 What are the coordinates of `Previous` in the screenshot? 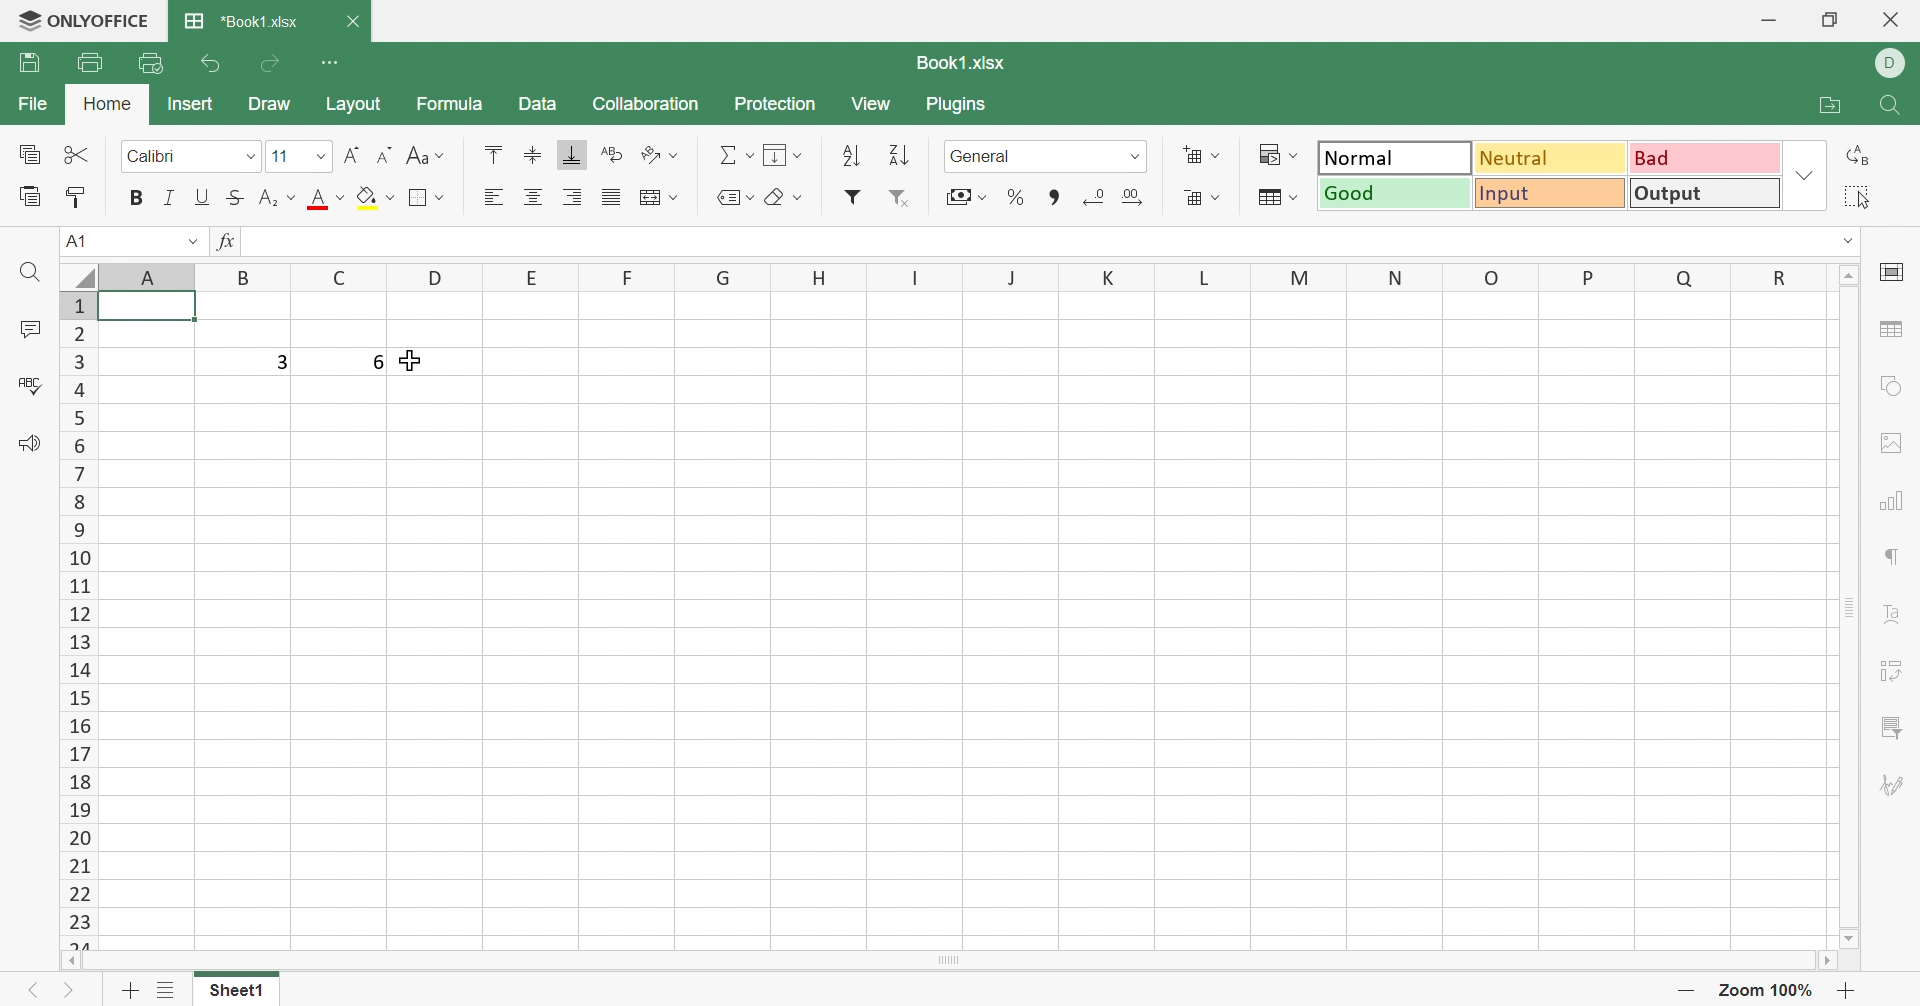 It's located at (34, 991).